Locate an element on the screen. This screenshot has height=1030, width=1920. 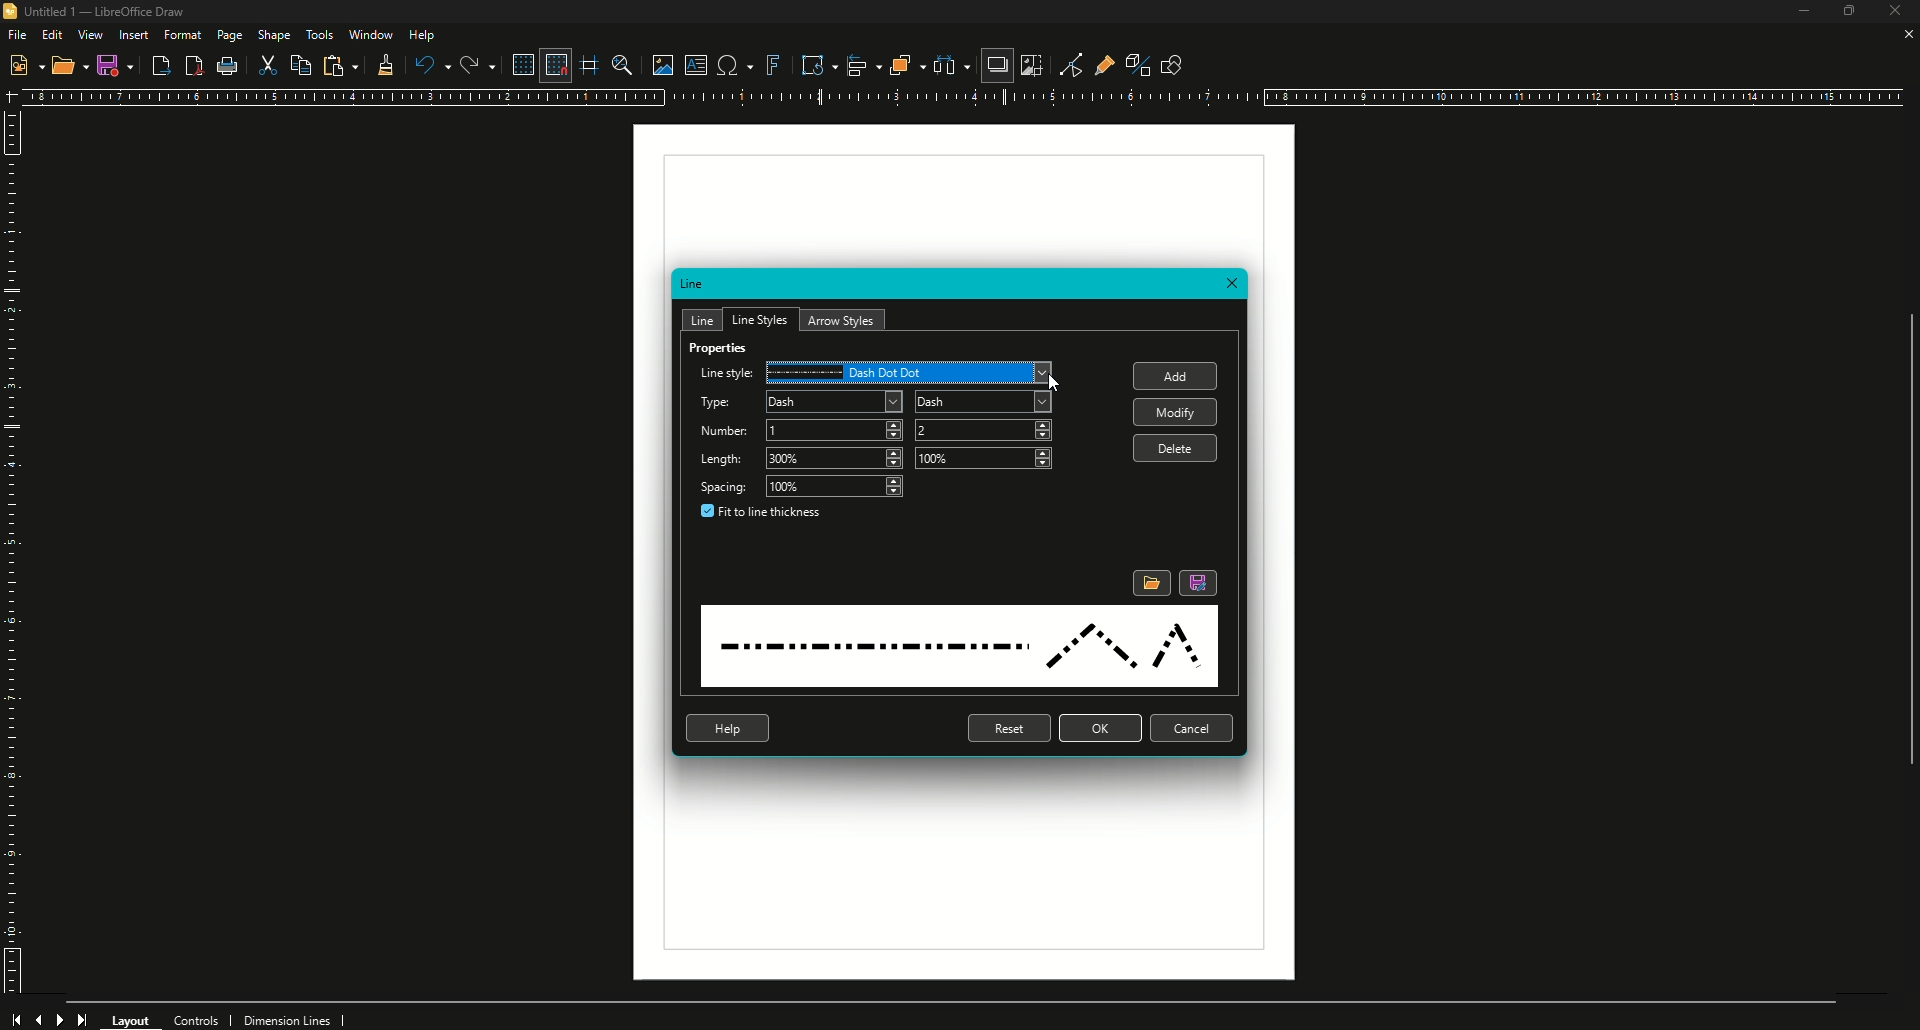
Insert is located at coordinates (133, 35).